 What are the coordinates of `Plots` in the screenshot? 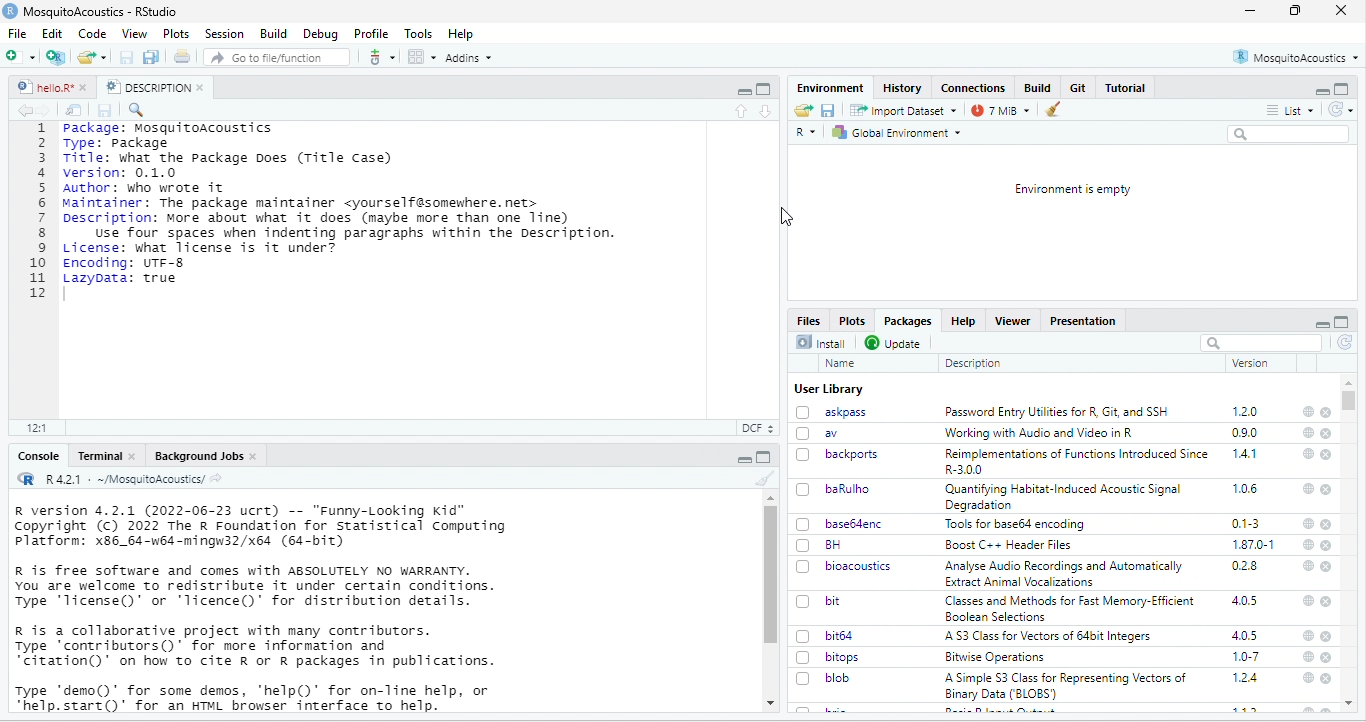 It's located at (176, 33).